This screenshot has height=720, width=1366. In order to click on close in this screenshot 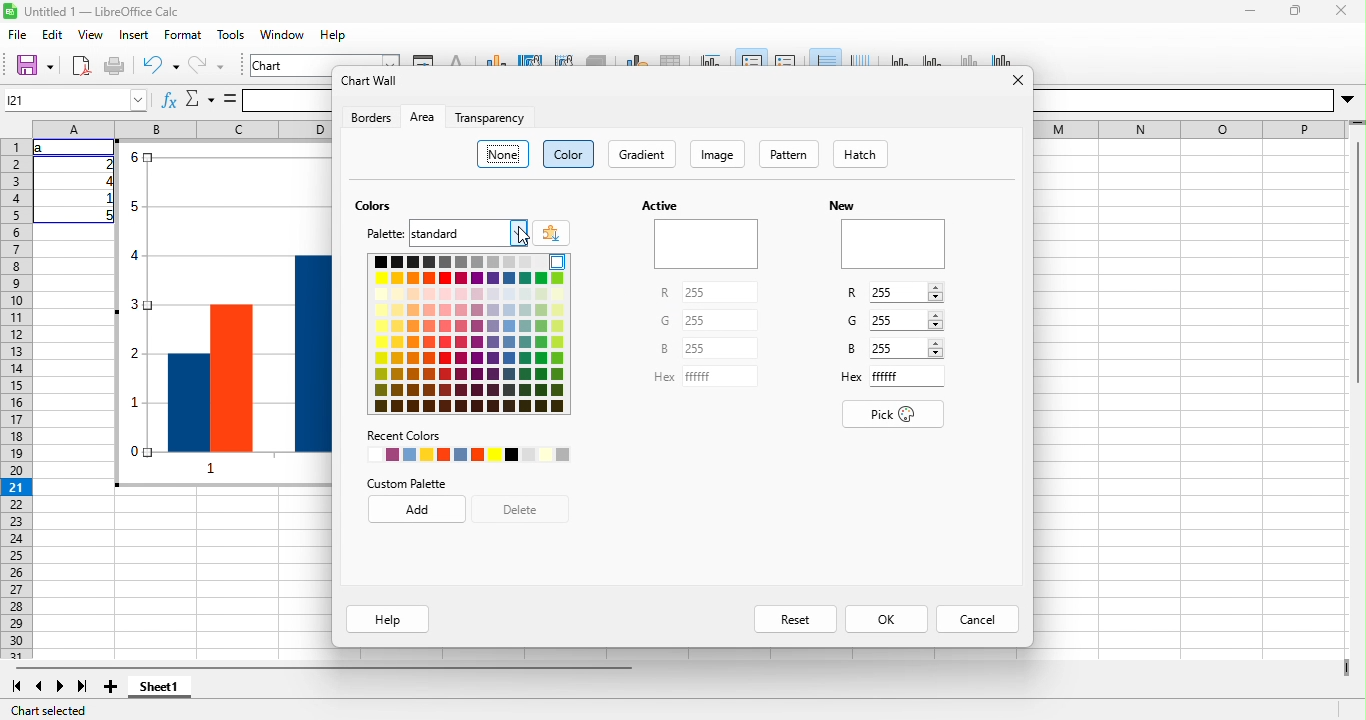, I will do `click(1341, 11)`.